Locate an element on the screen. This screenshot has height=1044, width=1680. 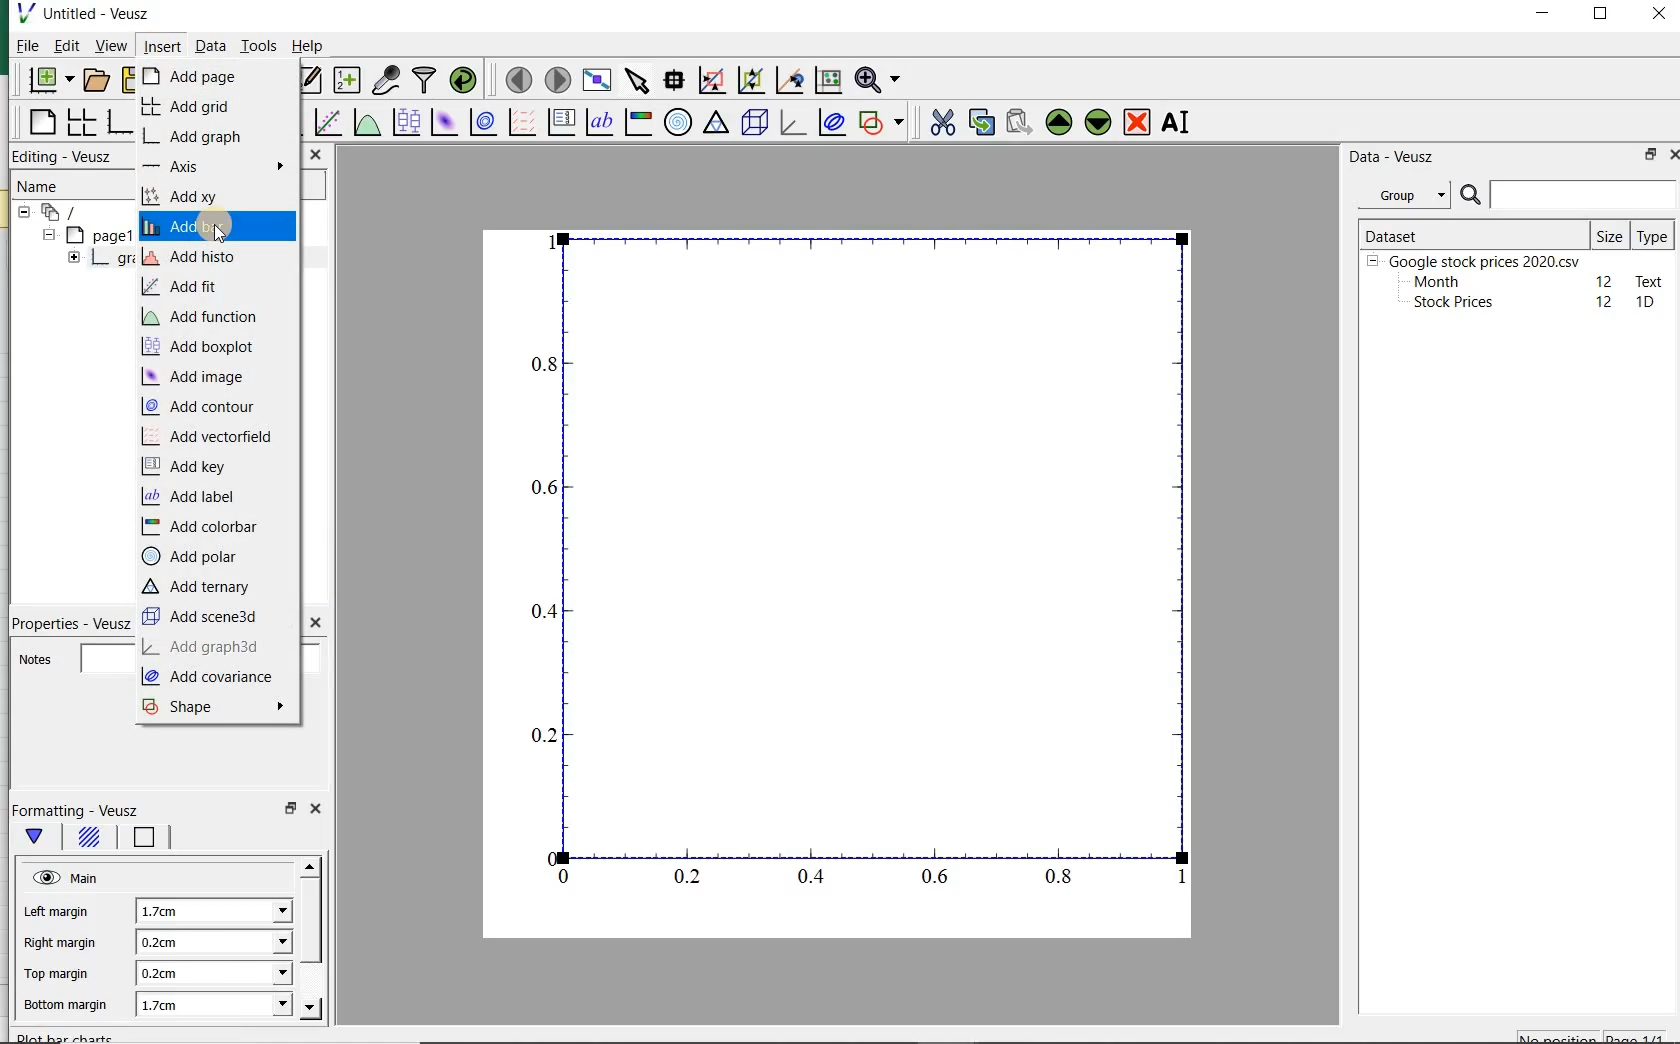
add colorbar is located at coordinates (205, 525).